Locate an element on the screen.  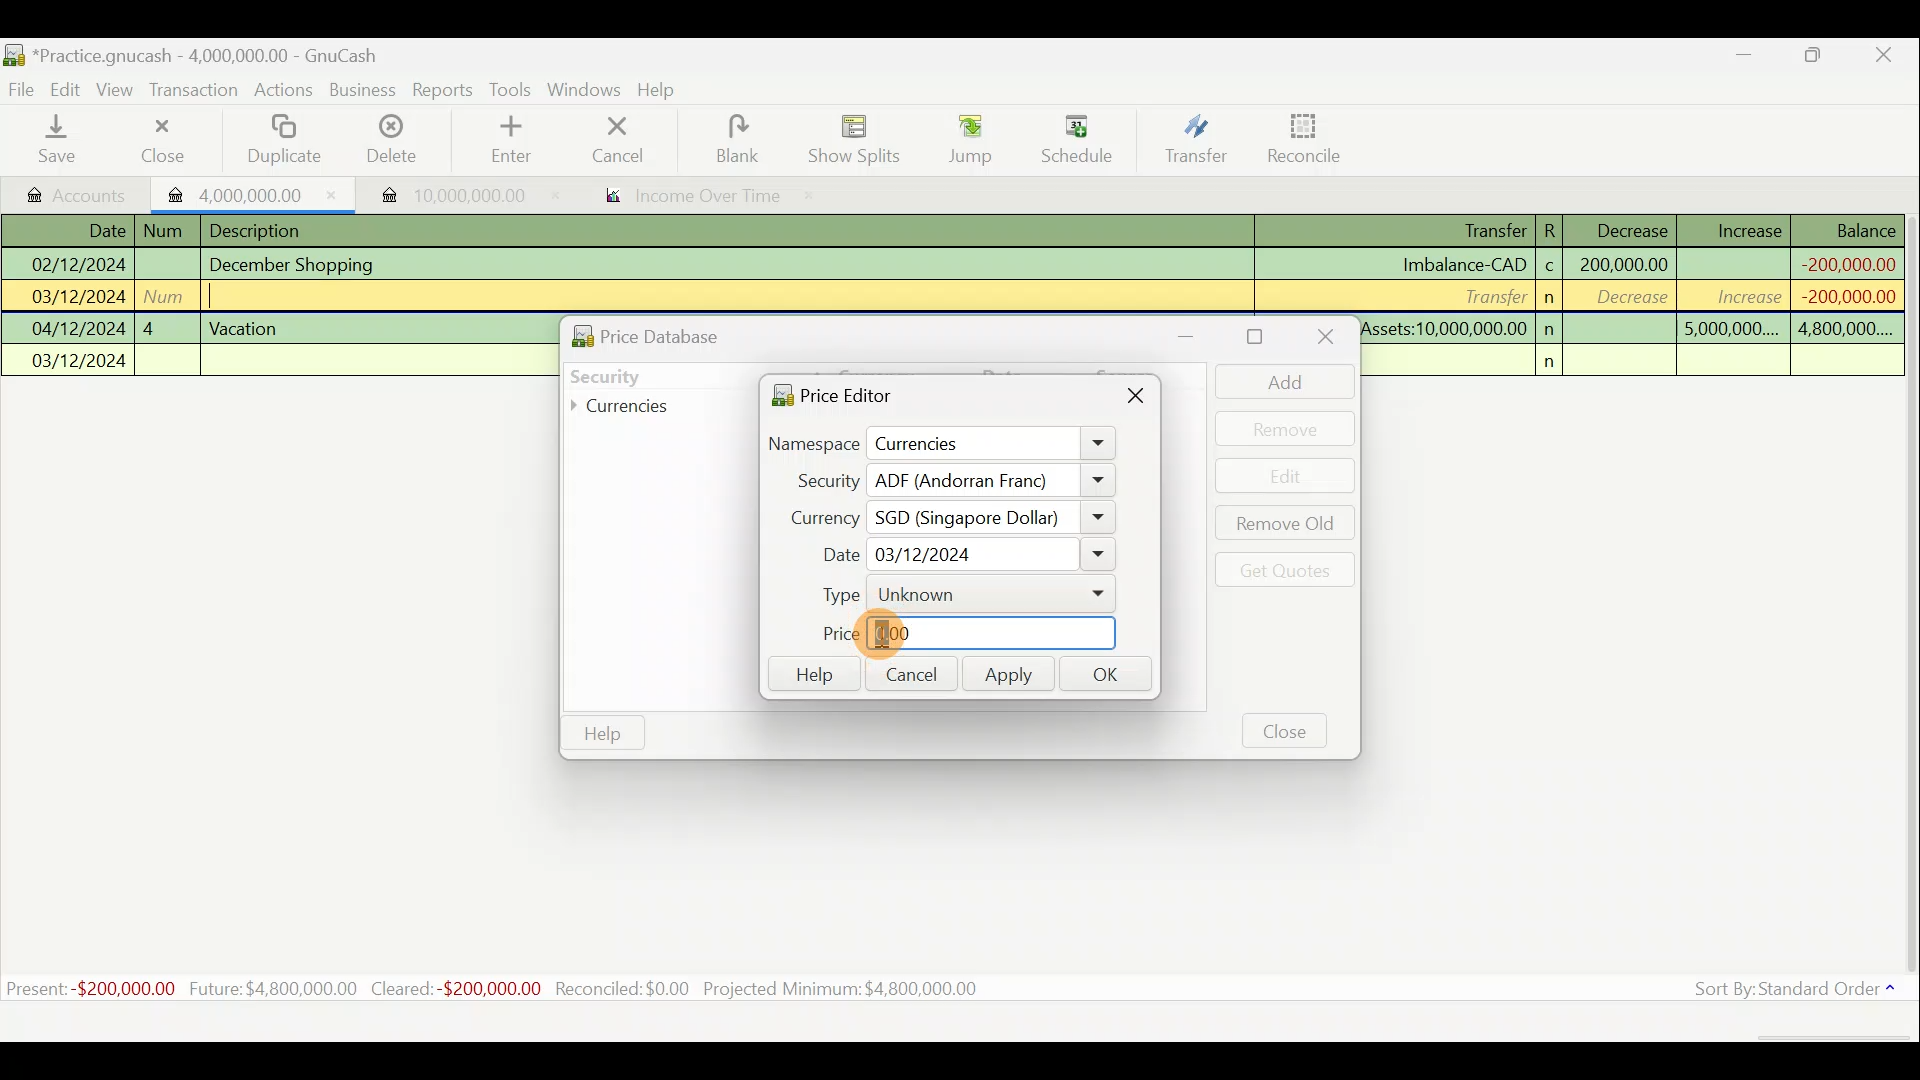
Description is located at coordinates (262, 228).